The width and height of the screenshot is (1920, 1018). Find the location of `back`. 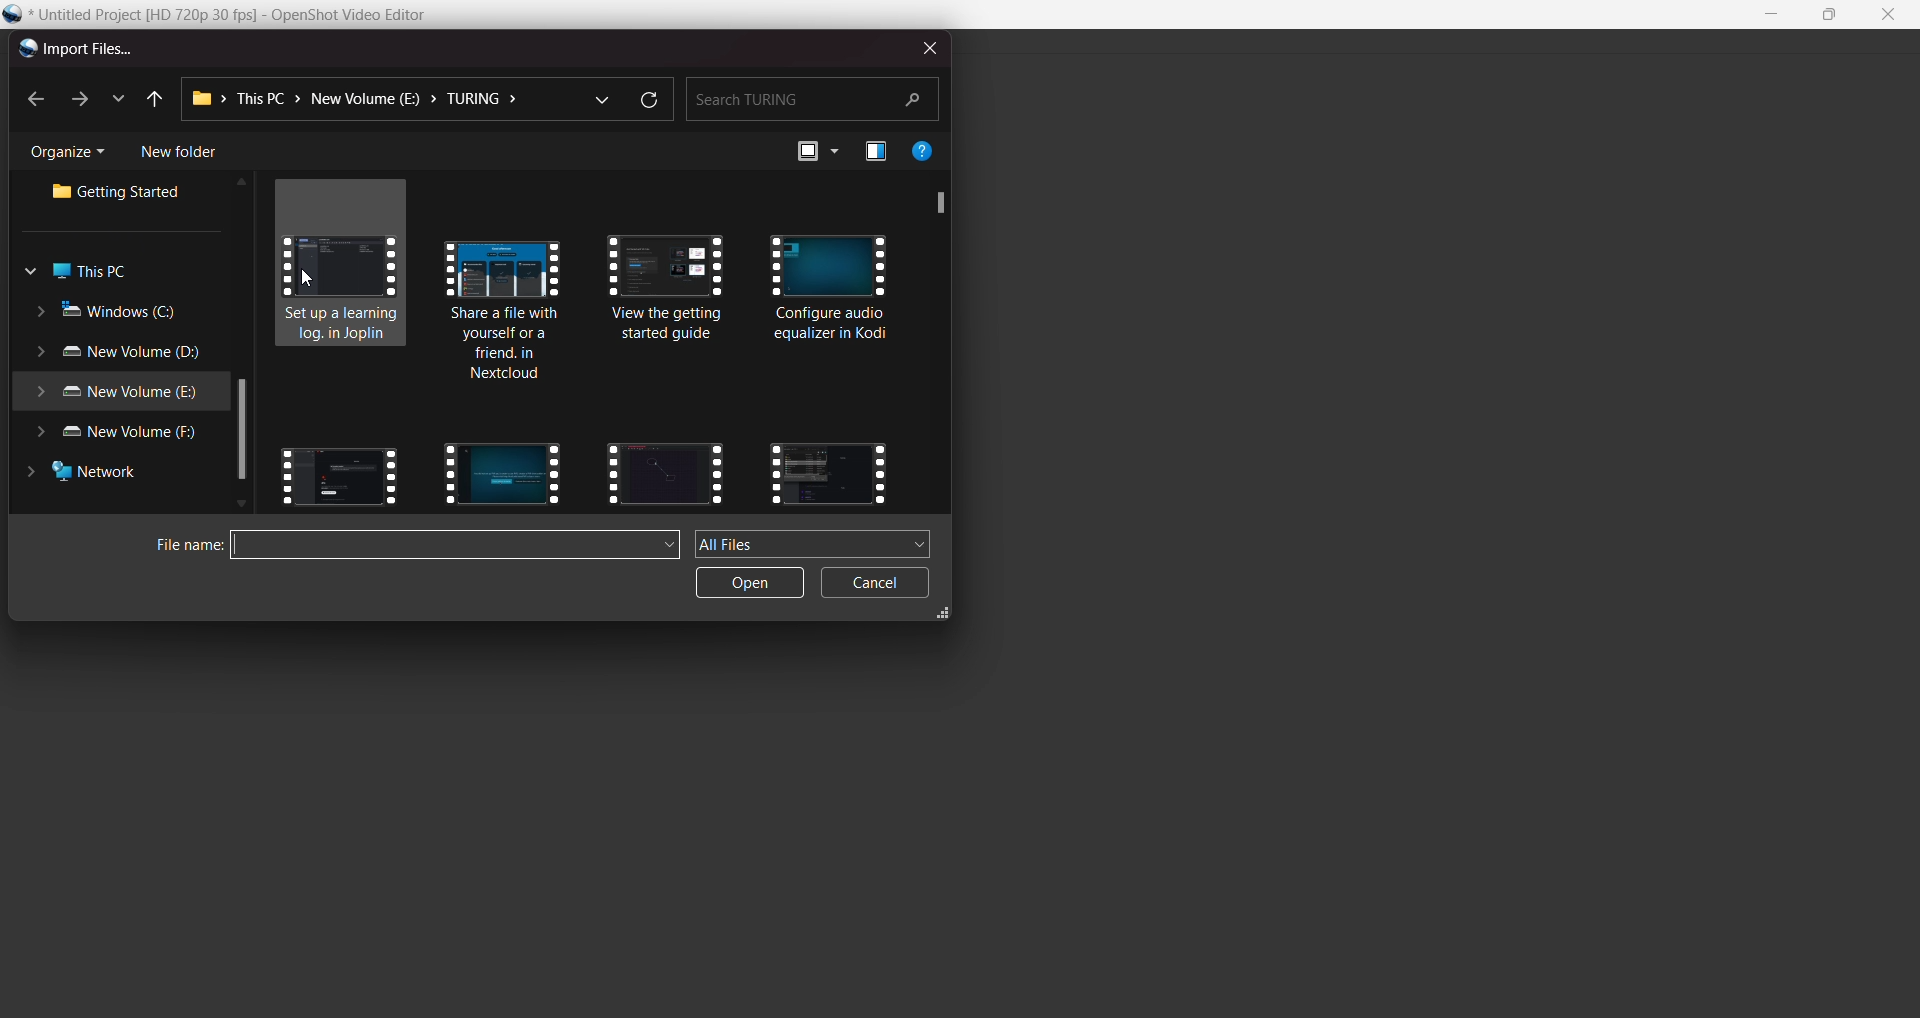

back is located at coordinates (37, 101).